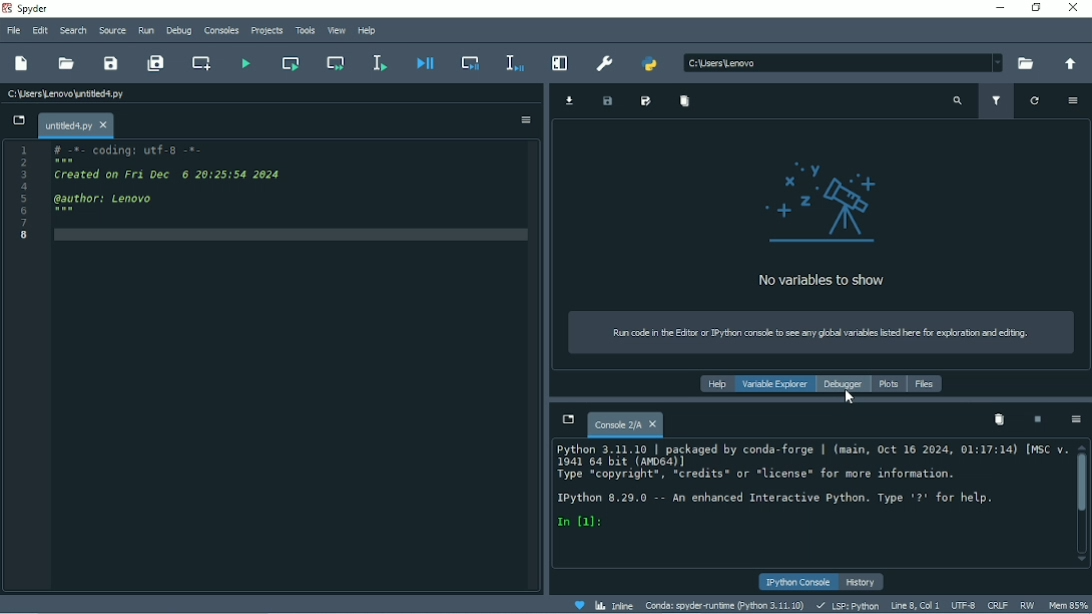 This screenshot has width=1092, height=614. Describe the element at coordinates (831, 201) in the screenshot. I see `logo` at that location.